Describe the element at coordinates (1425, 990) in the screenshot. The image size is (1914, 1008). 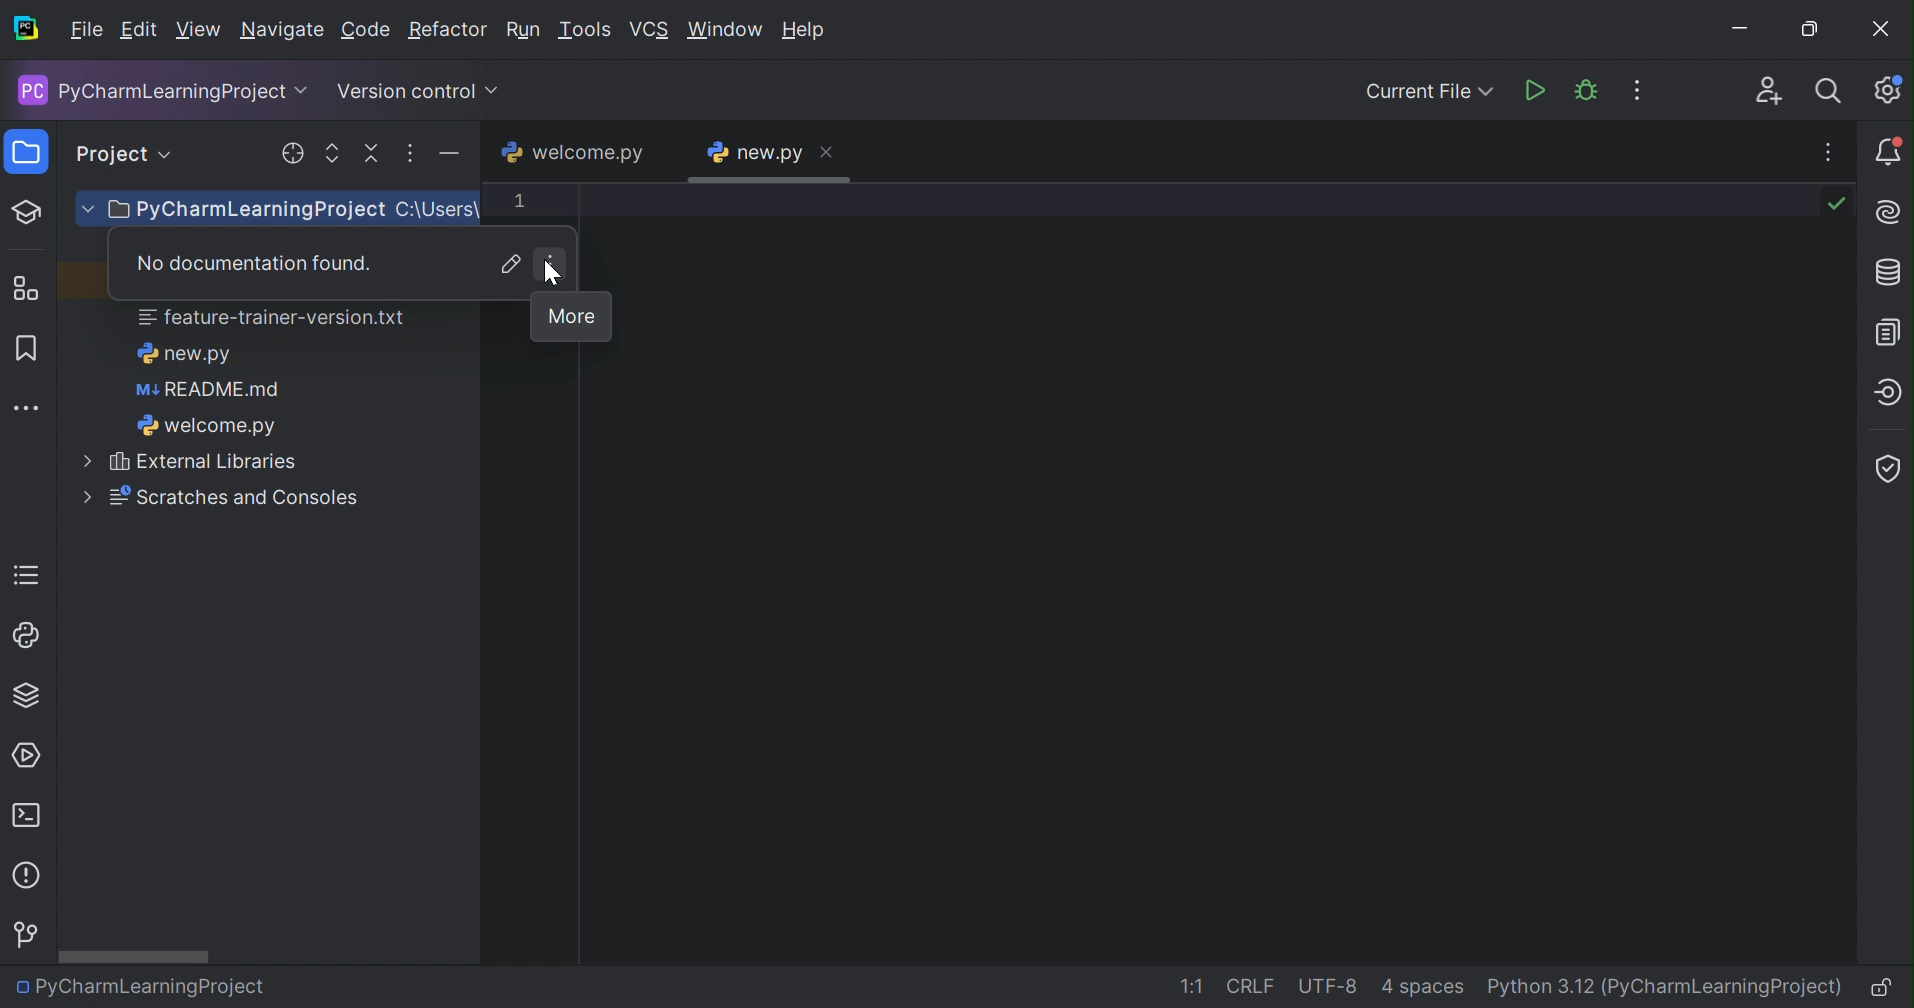
I see `4 spaces` at that location.